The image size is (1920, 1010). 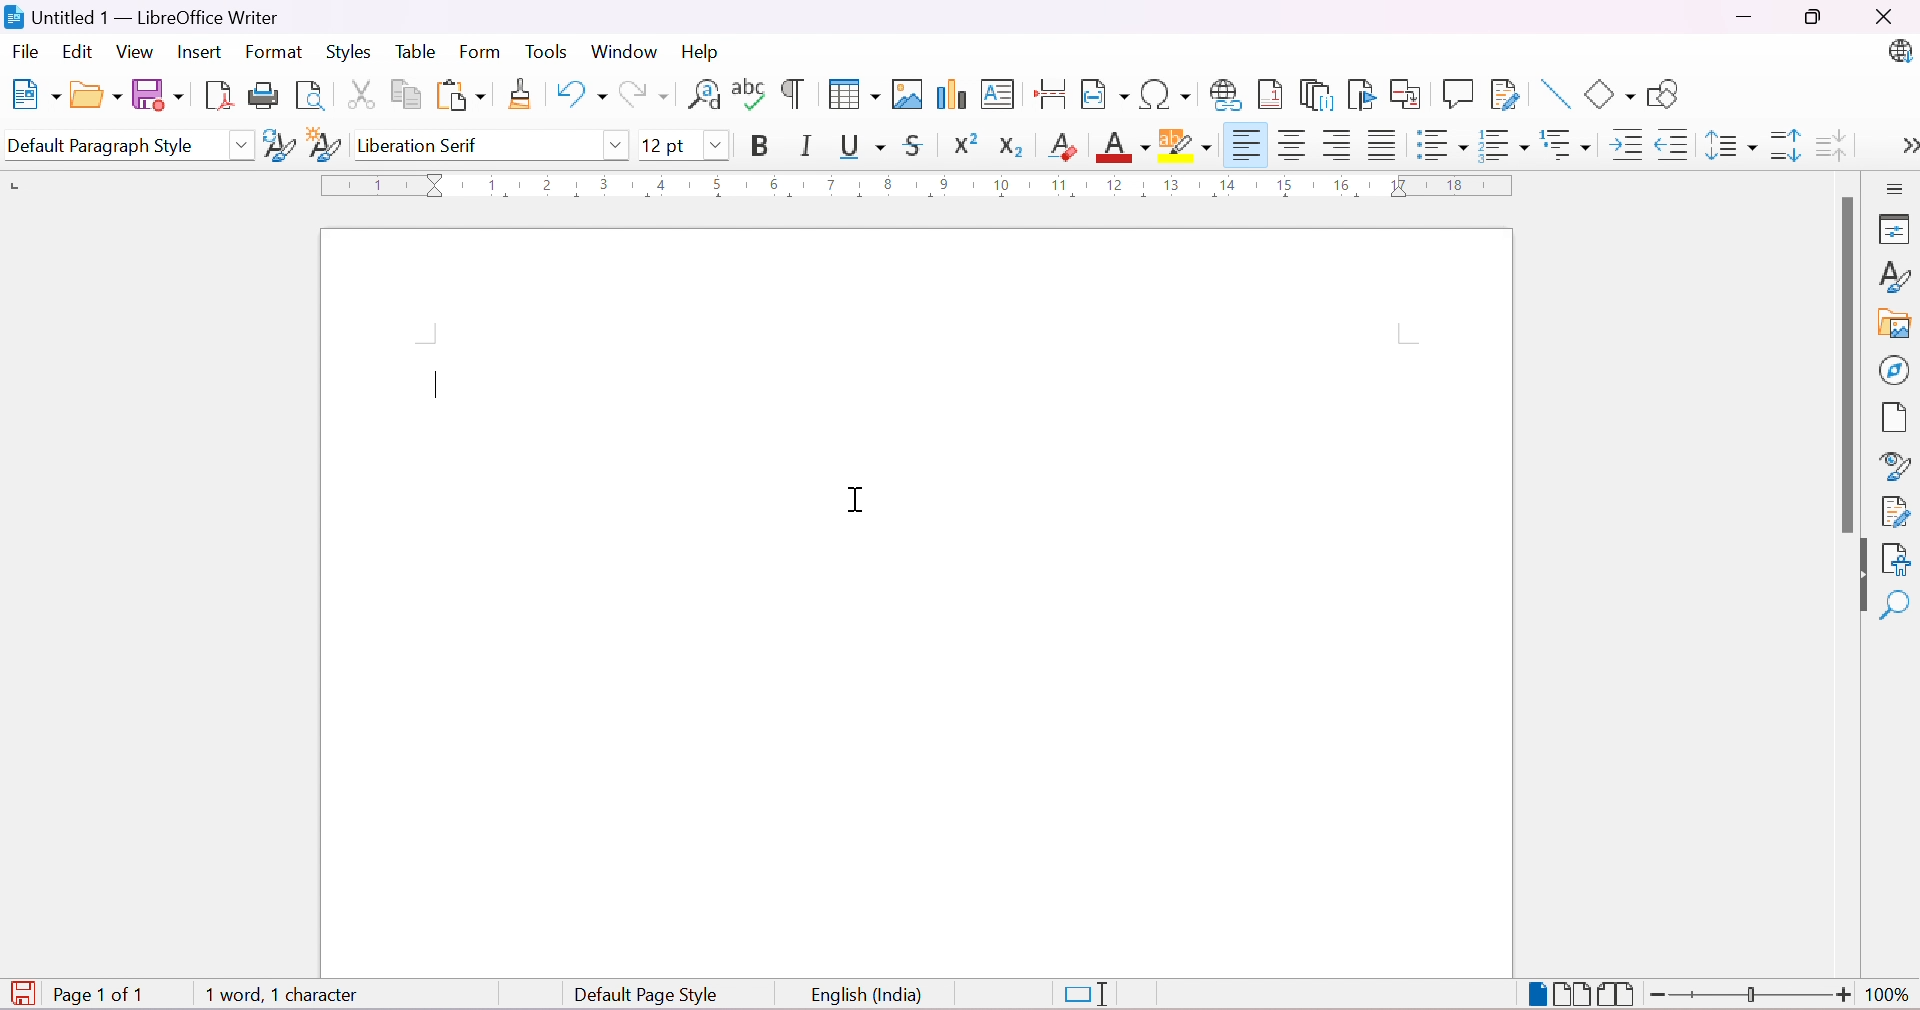 What do you see at coordinates (1892, 324) in the screenshot?
I see `Gallery` at bounding box center [1892, 324].